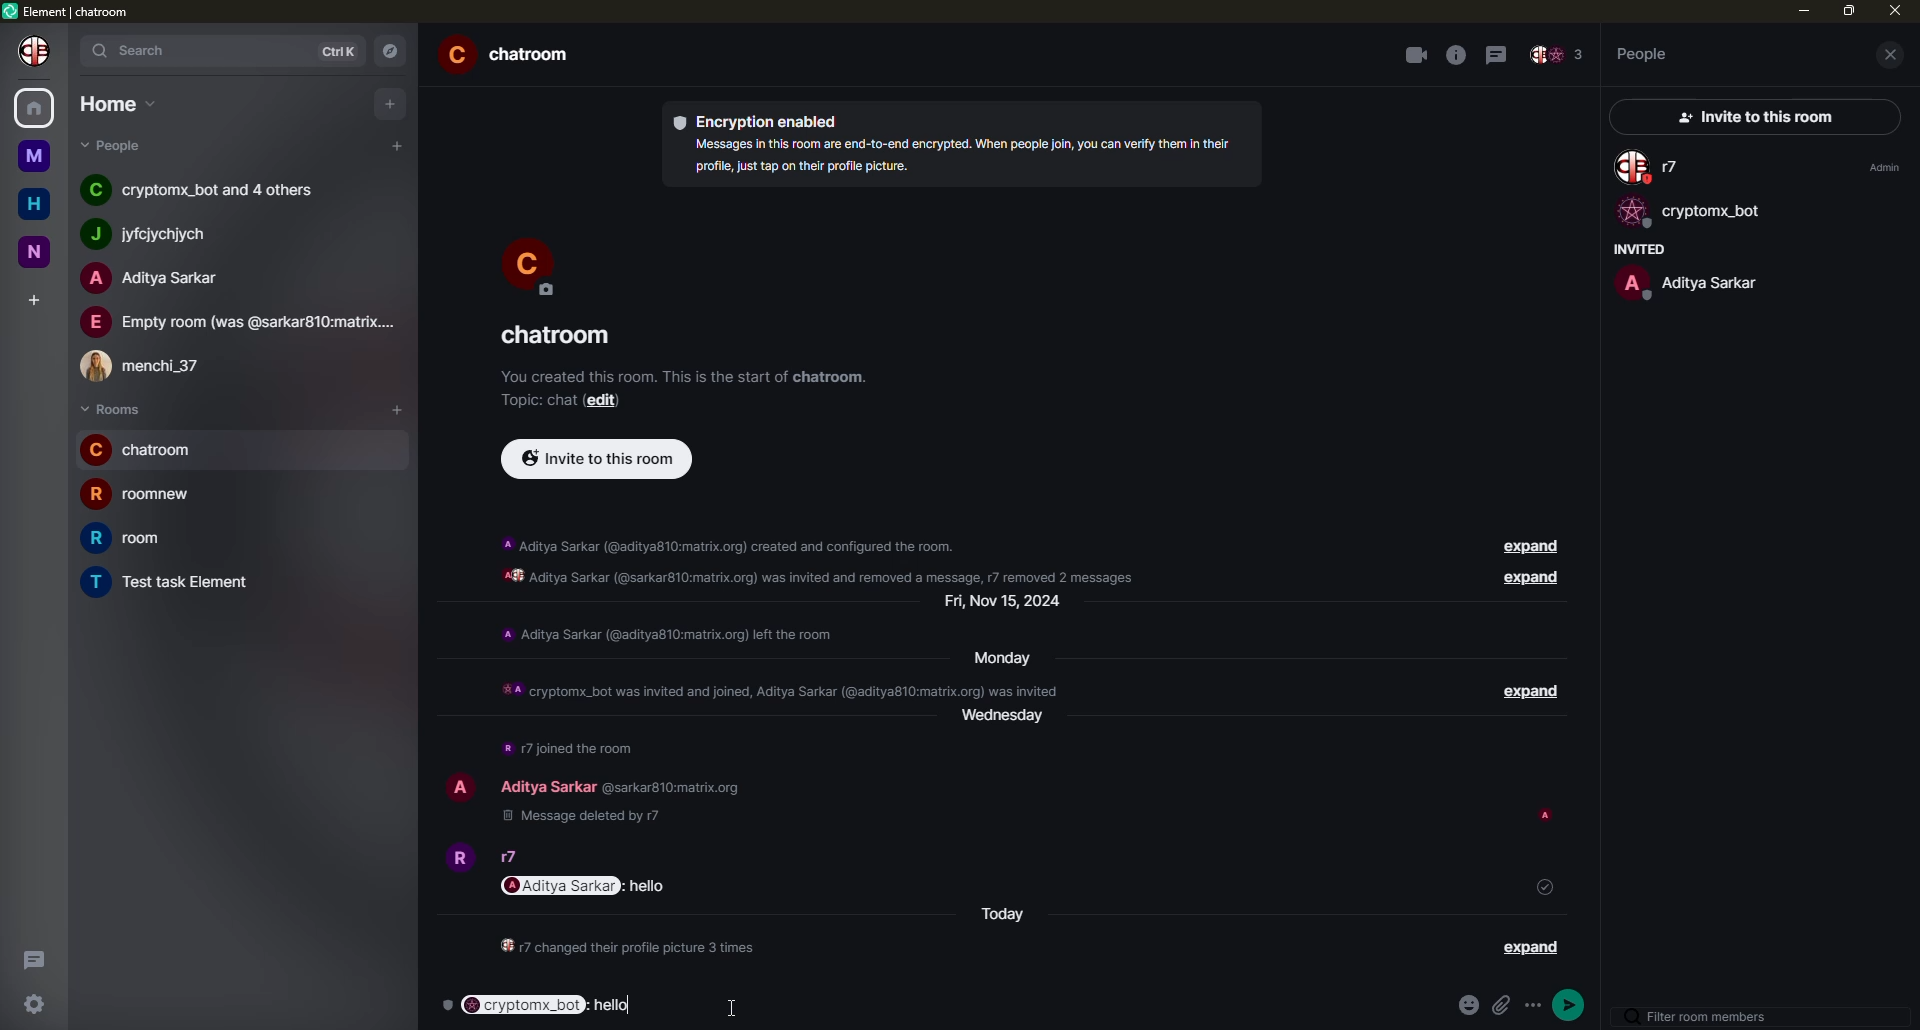 The height and width of the screenshot is (1030, 1920). What do you see at coordinates (112, 410) in the screenshot?
I see `rooms` at bounding box center [112, 410].